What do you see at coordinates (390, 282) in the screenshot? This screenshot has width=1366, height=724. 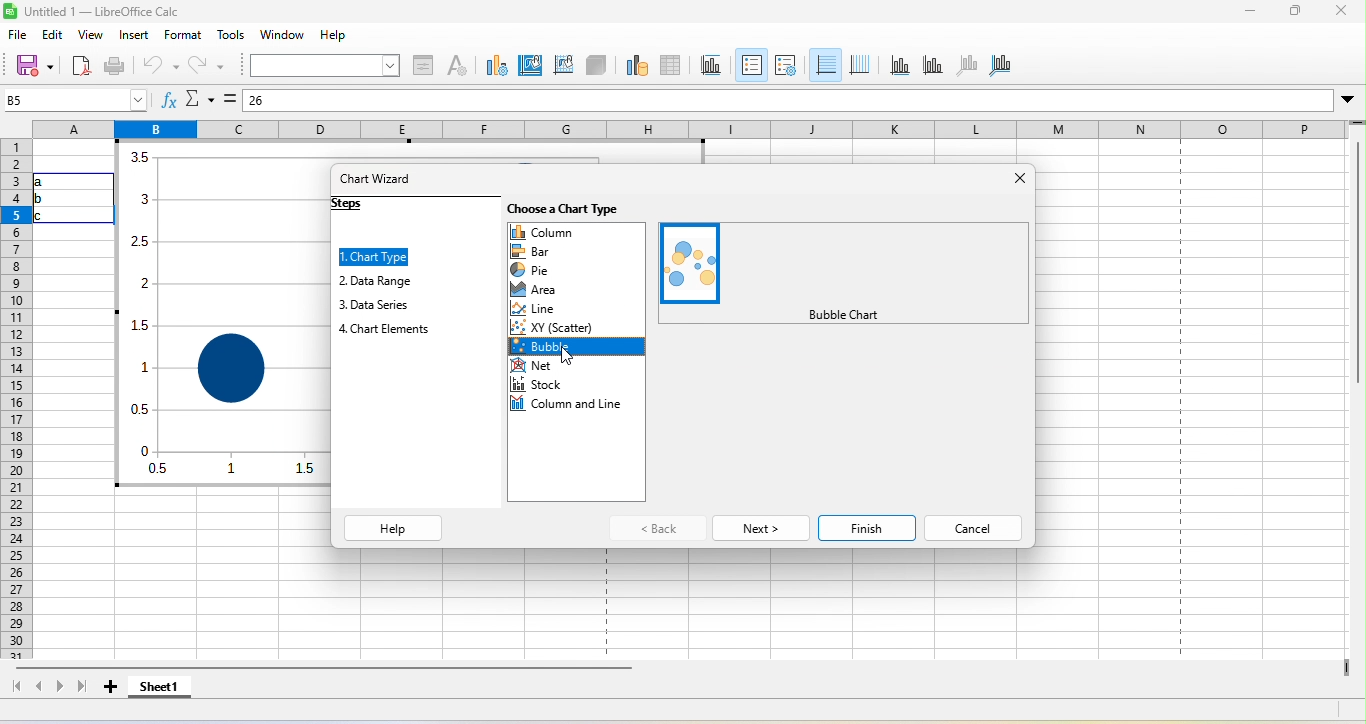 I see `data range` at bounding box center [390, 282].